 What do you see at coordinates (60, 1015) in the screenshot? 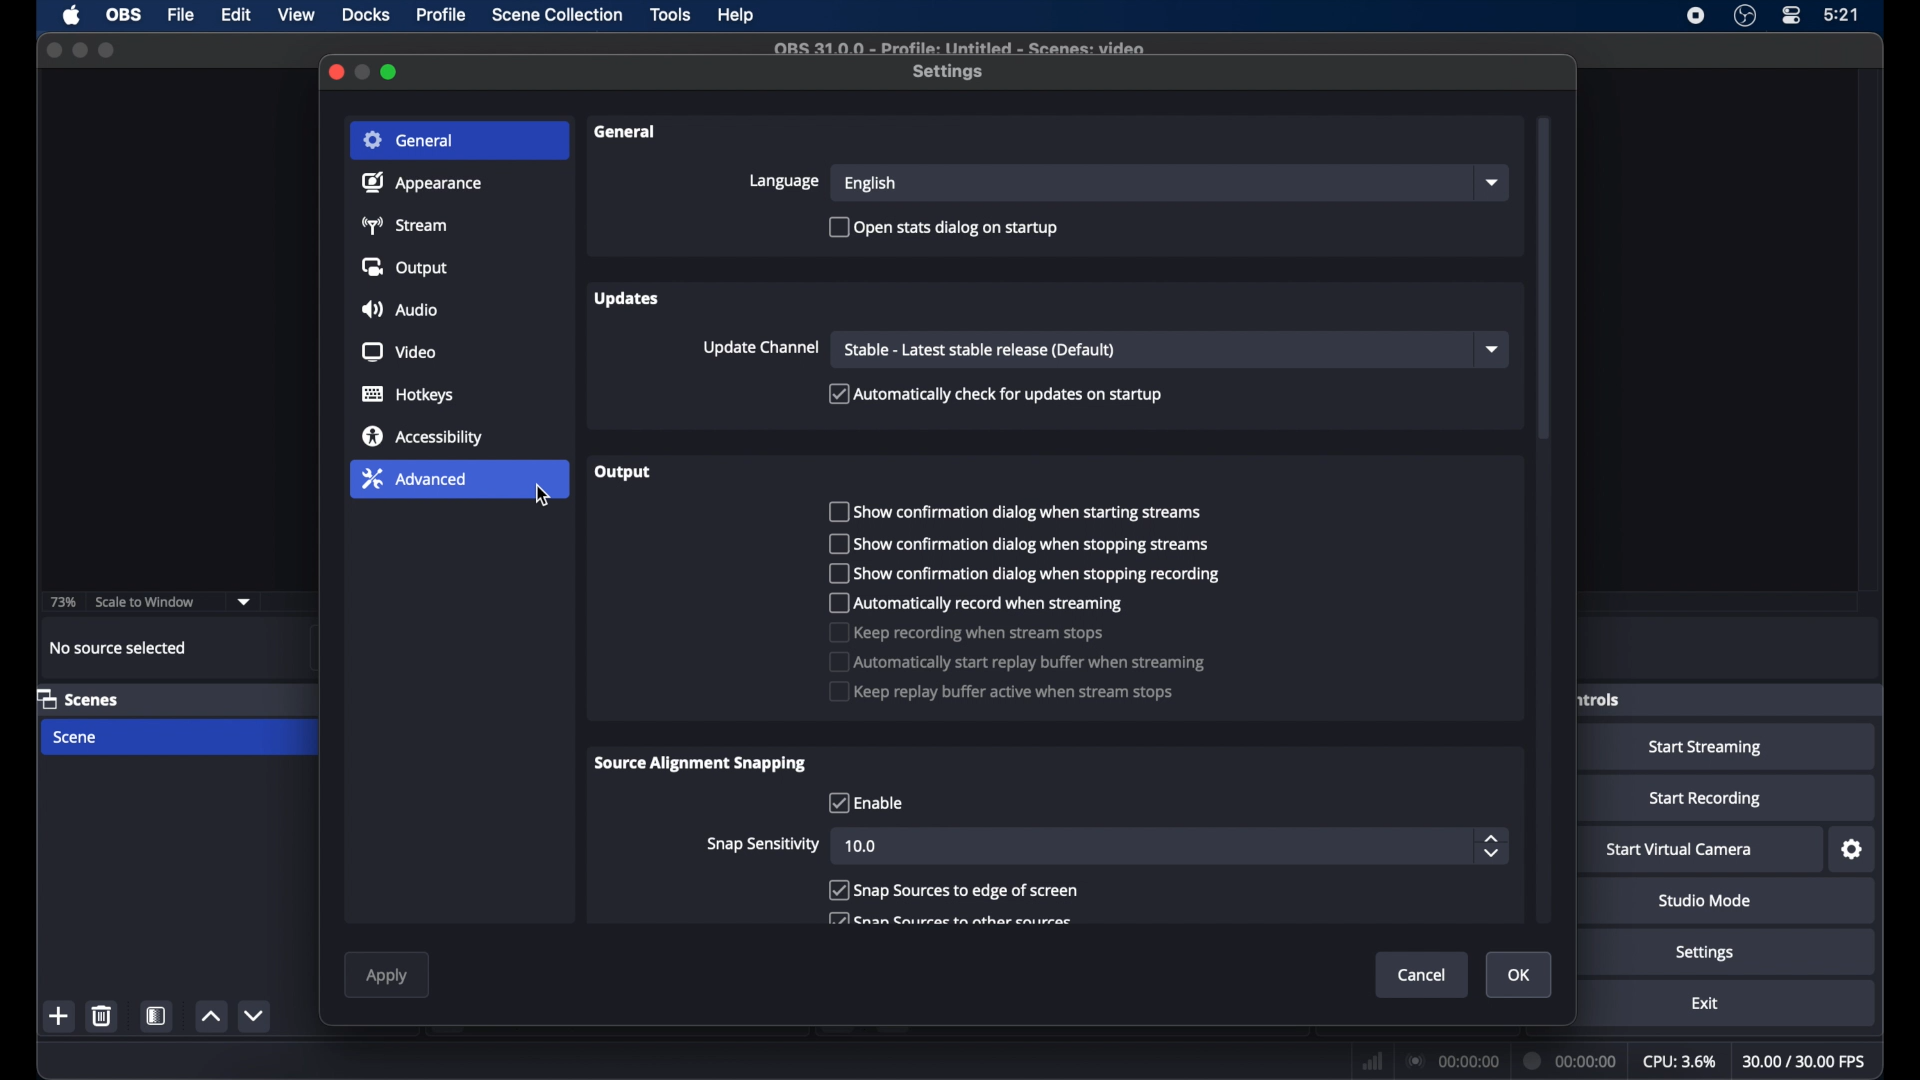
I see `add` at bounding box center [60, 1015].